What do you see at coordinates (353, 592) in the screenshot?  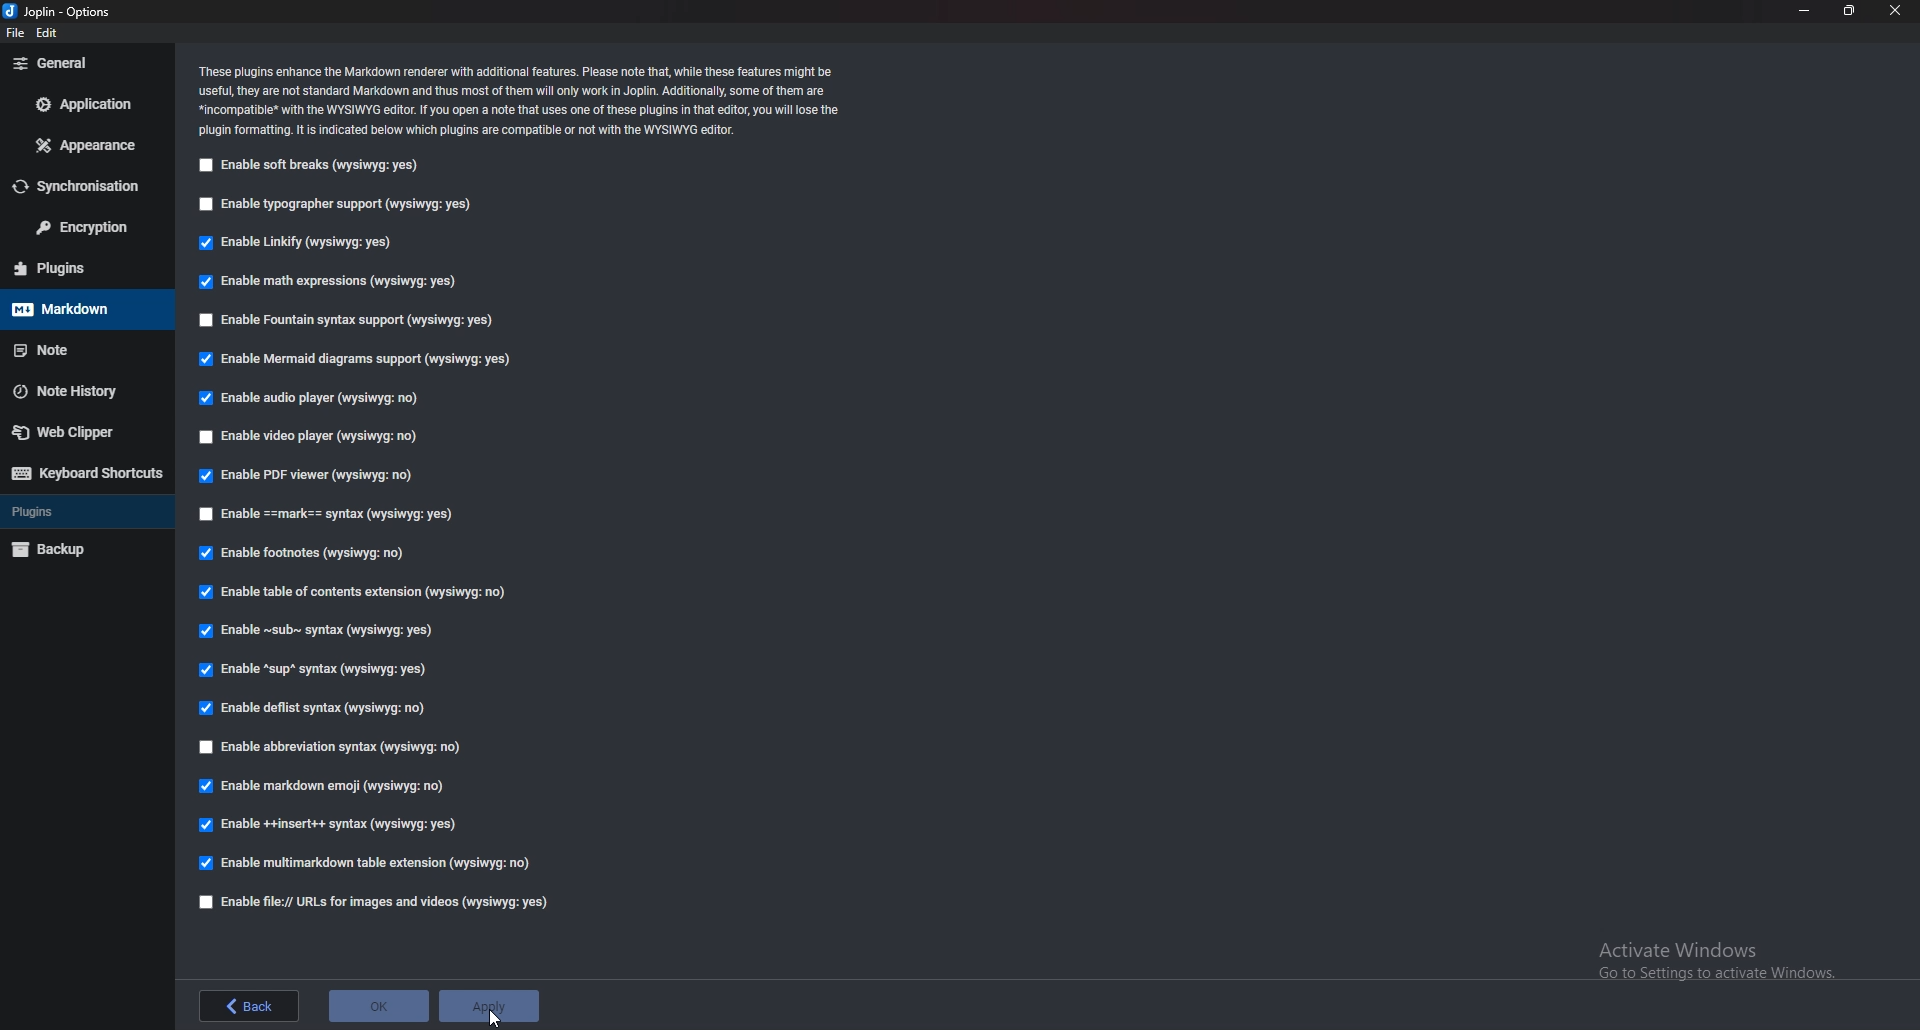 I see `Enable table of contents extension (wysiqyg:no)` at bounding box center [353, 592].